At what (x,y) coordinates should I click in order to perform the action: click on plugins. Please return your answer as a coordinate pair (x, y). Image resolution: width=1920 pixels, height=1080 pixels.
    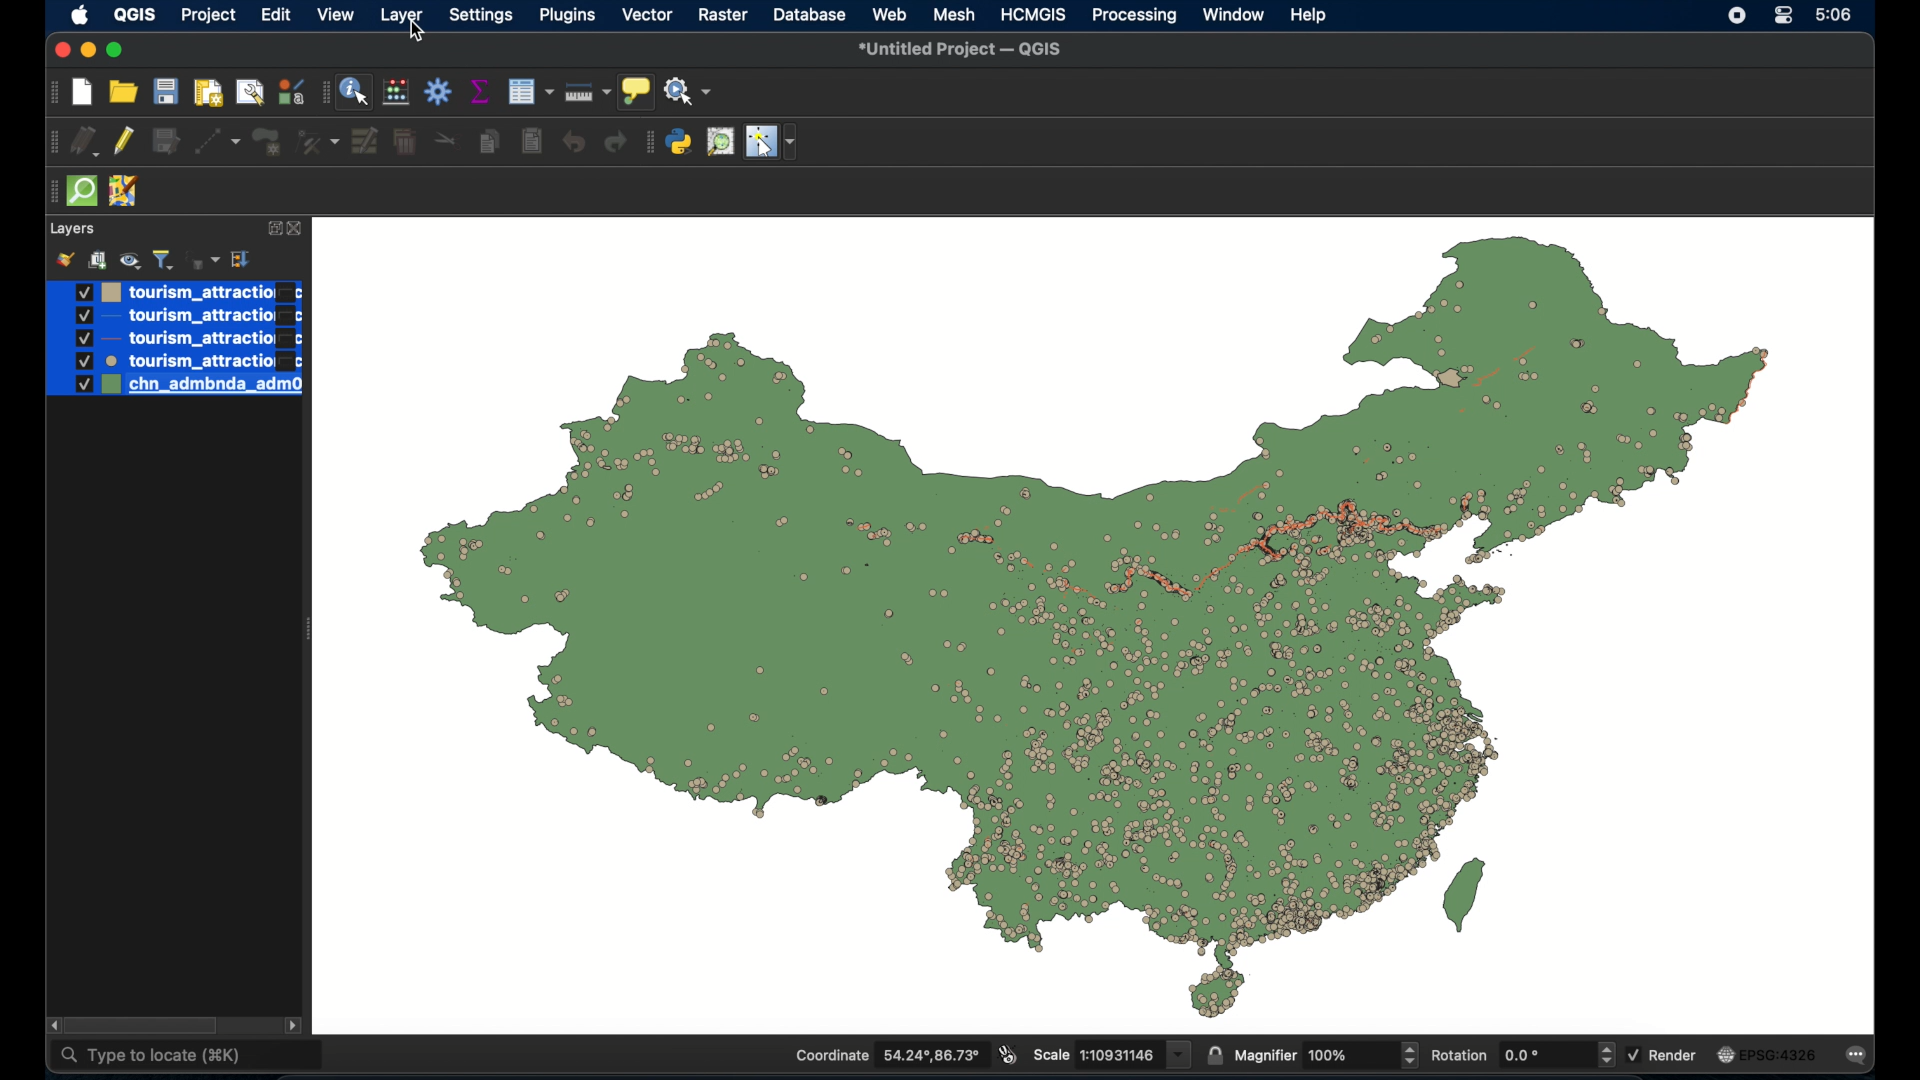
    Looking at the image, I should click on (570, 16).